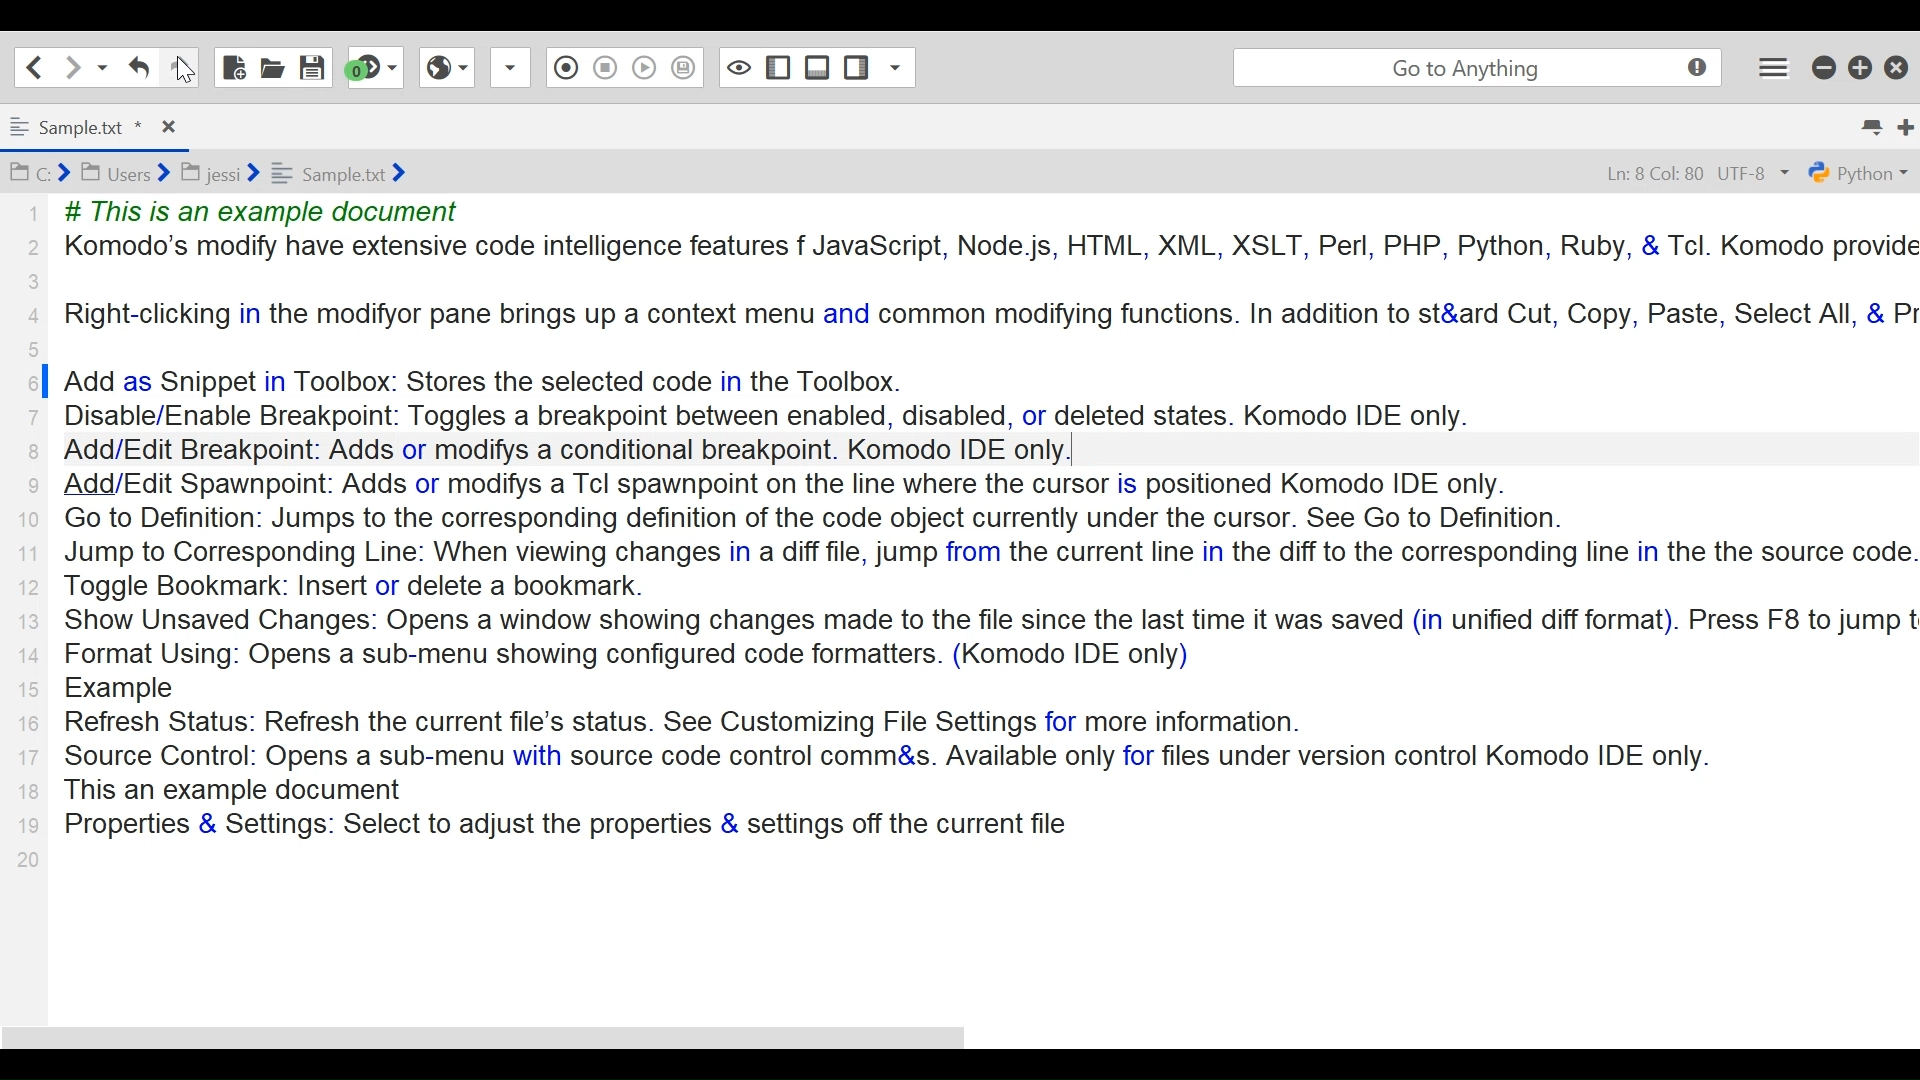 This screenshot has height=1080, width=1920. What do you see at coordinates (1907, 128) in the screenshot?
I see `New Tab` at bounding box center [1907, 128].